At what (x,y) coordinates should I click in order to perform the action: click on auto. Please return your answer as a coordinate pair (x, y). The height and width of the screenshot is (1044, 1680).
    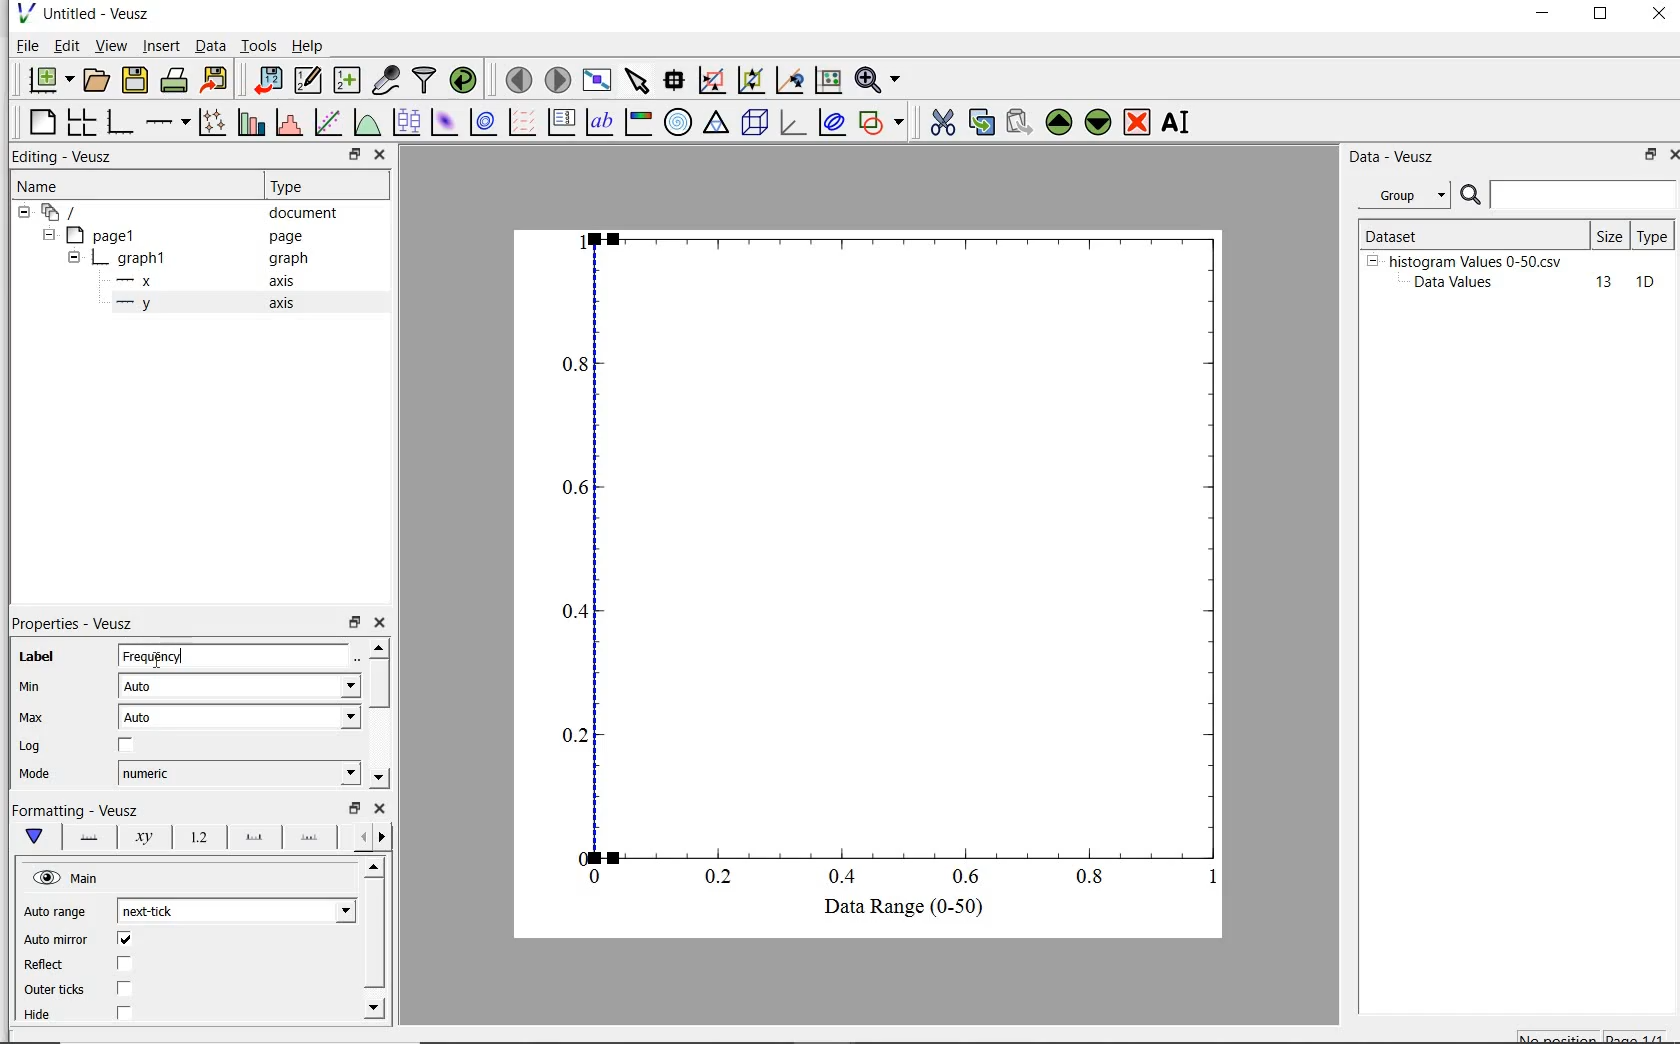
    Looking at the image, I should click on (242, 717).